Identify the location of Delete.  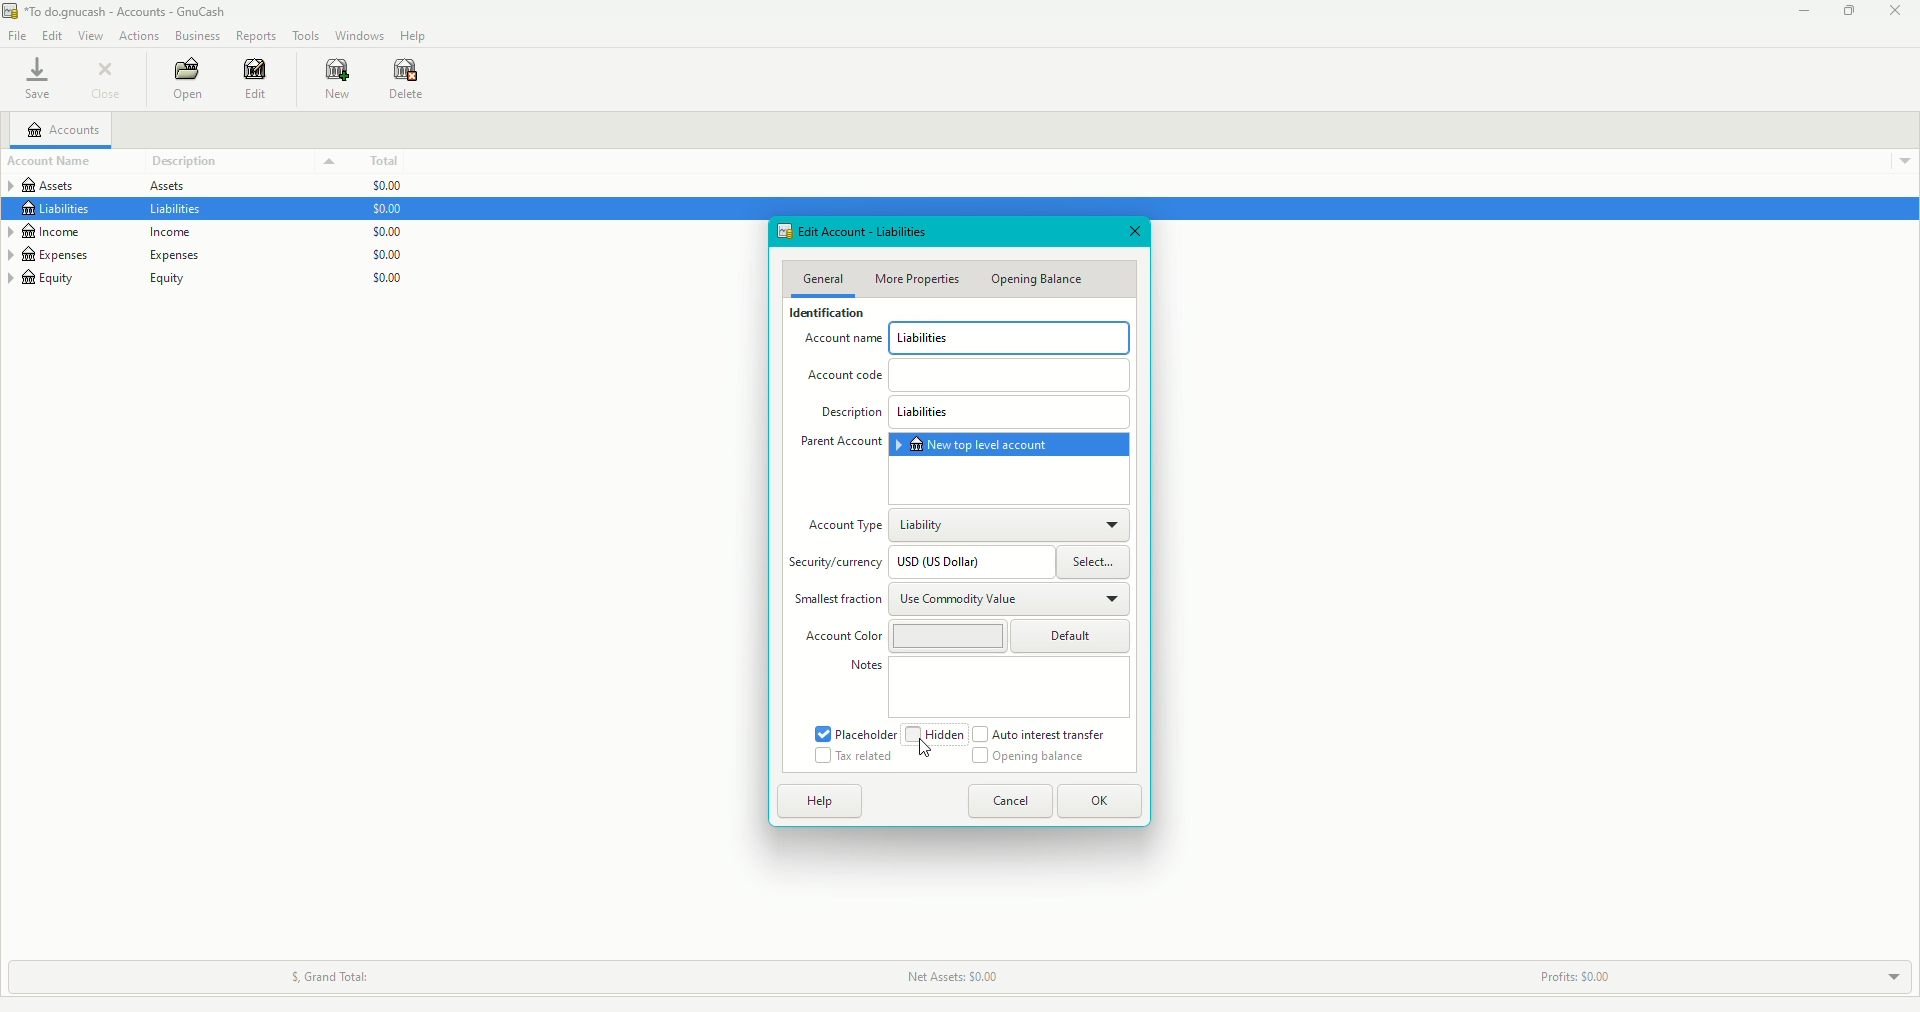
(410, 78).